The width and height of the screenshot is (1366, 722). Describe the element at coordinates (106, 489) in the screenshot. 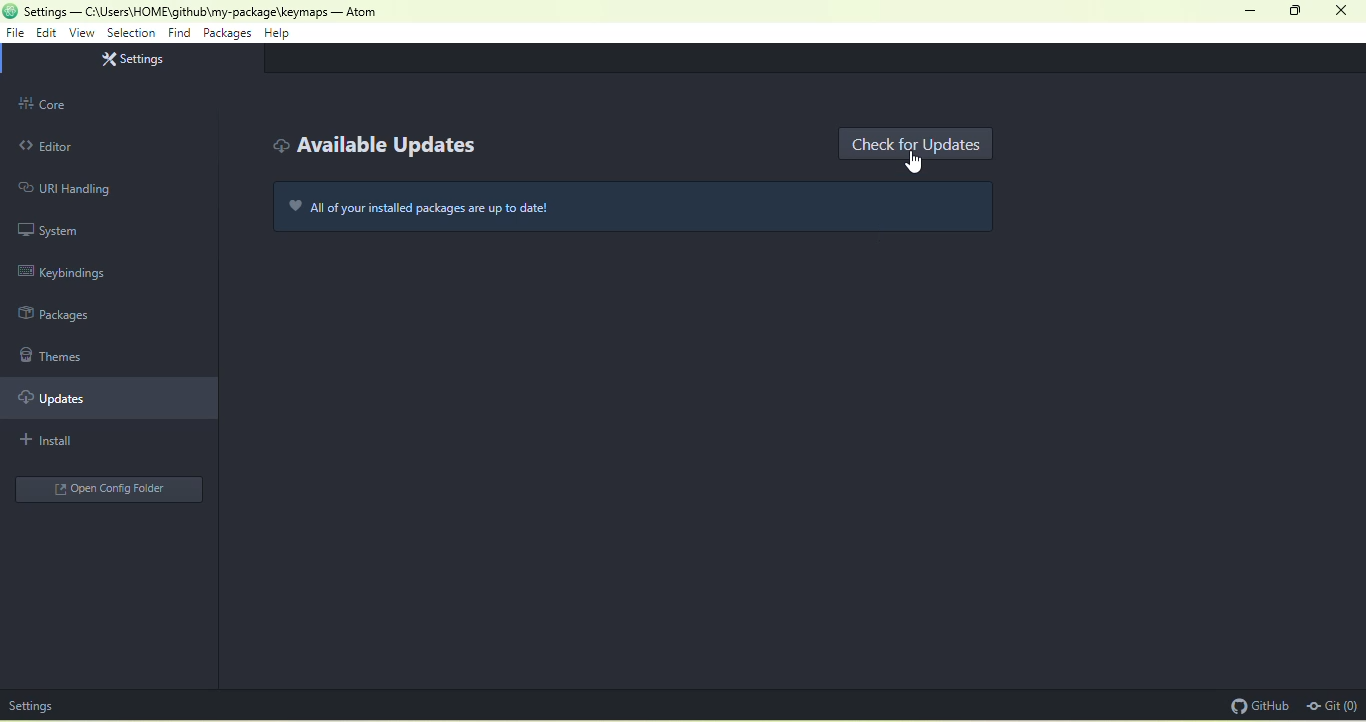

I see `open config folder` at that location.